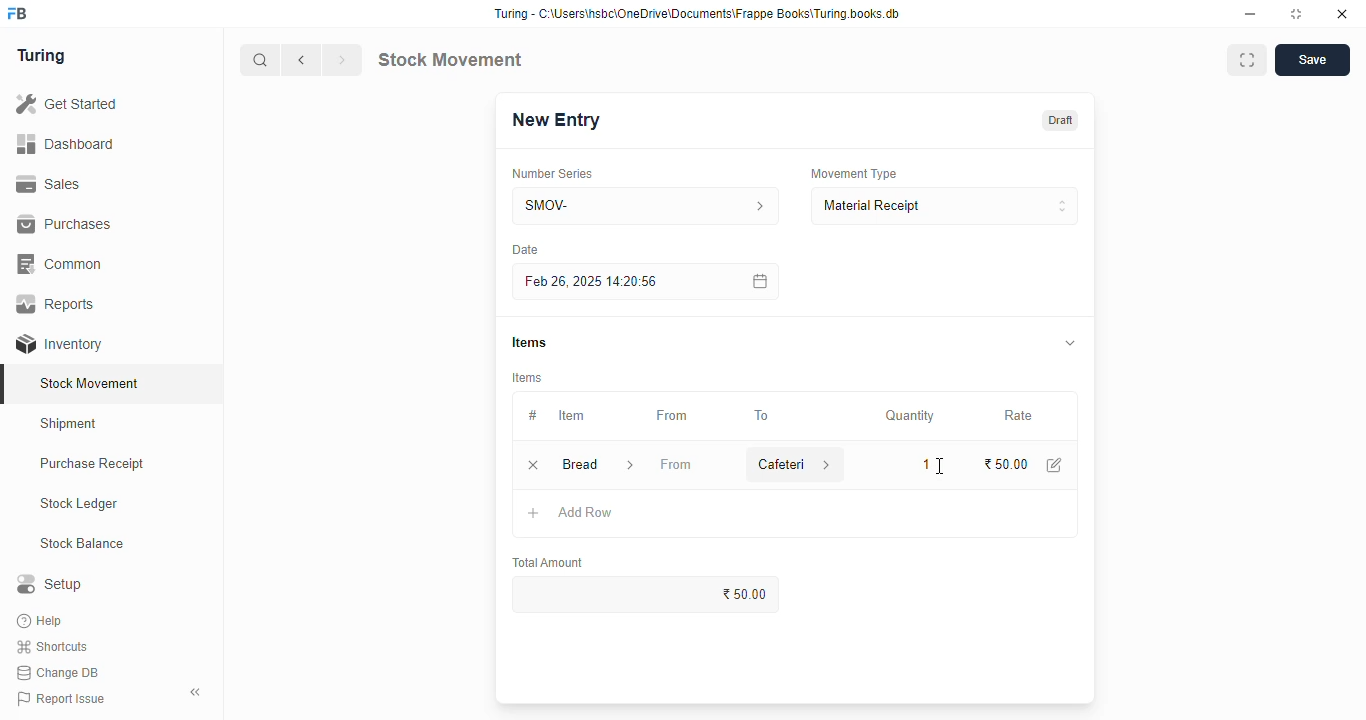  Describe the element at coordinates (59, 344) in the screenshot. I see `inventory` at that location.